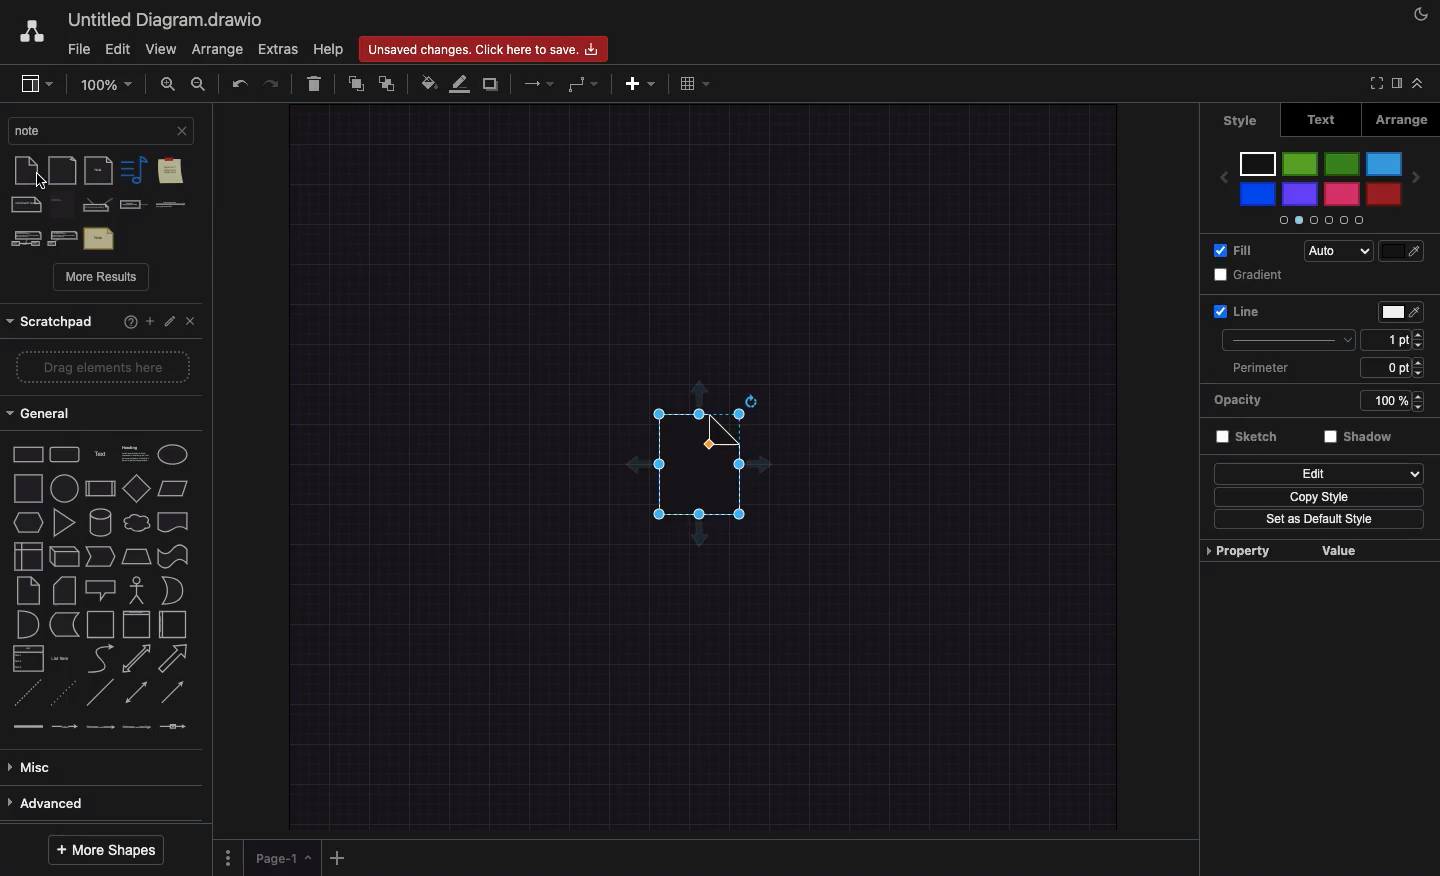 Image resolution: width=1440 pixels, height=876 pixels. Describe the element at coordinates (1340, 195) in the screenshot. I see `pink` at that location.